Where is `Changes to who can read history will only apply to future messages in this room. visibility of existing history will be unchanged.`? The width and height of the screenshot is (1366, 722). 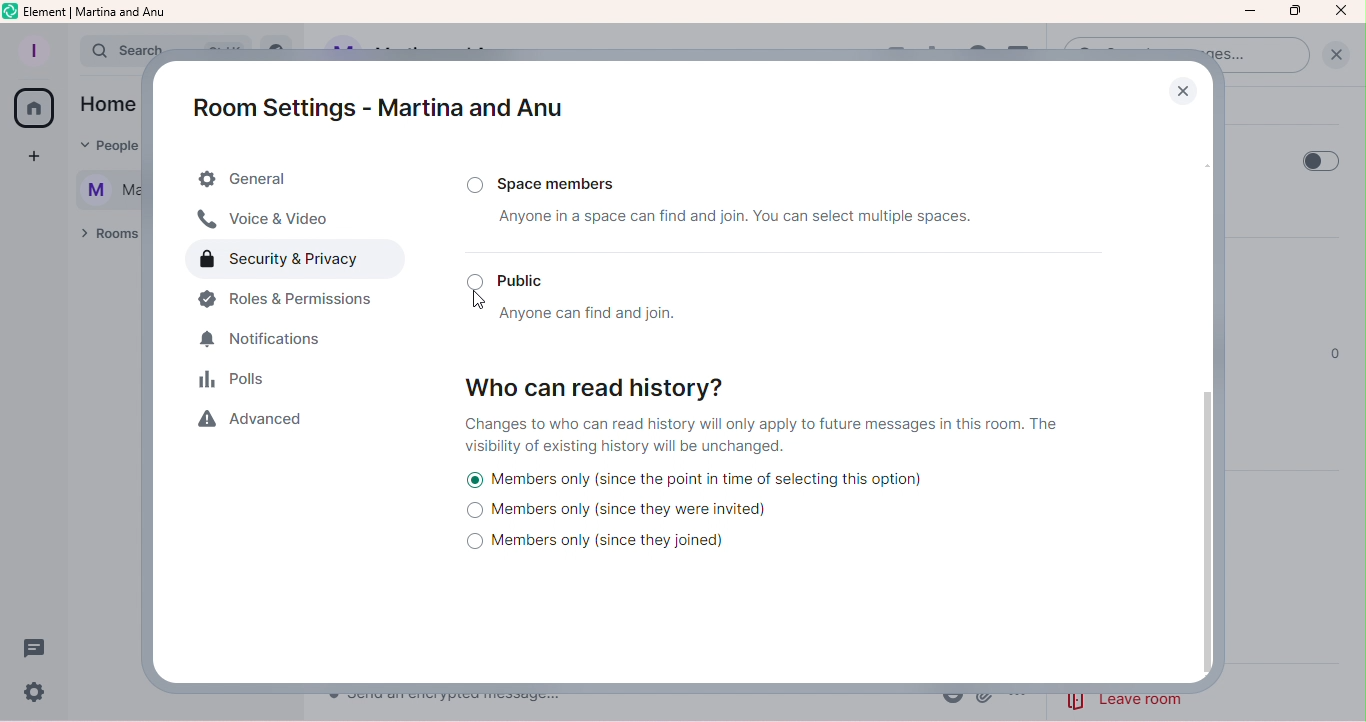 Changes to who can read history will only apply to future messages in this room. visibility of existing history will be unchanged. is located at coordinates (770, 435).